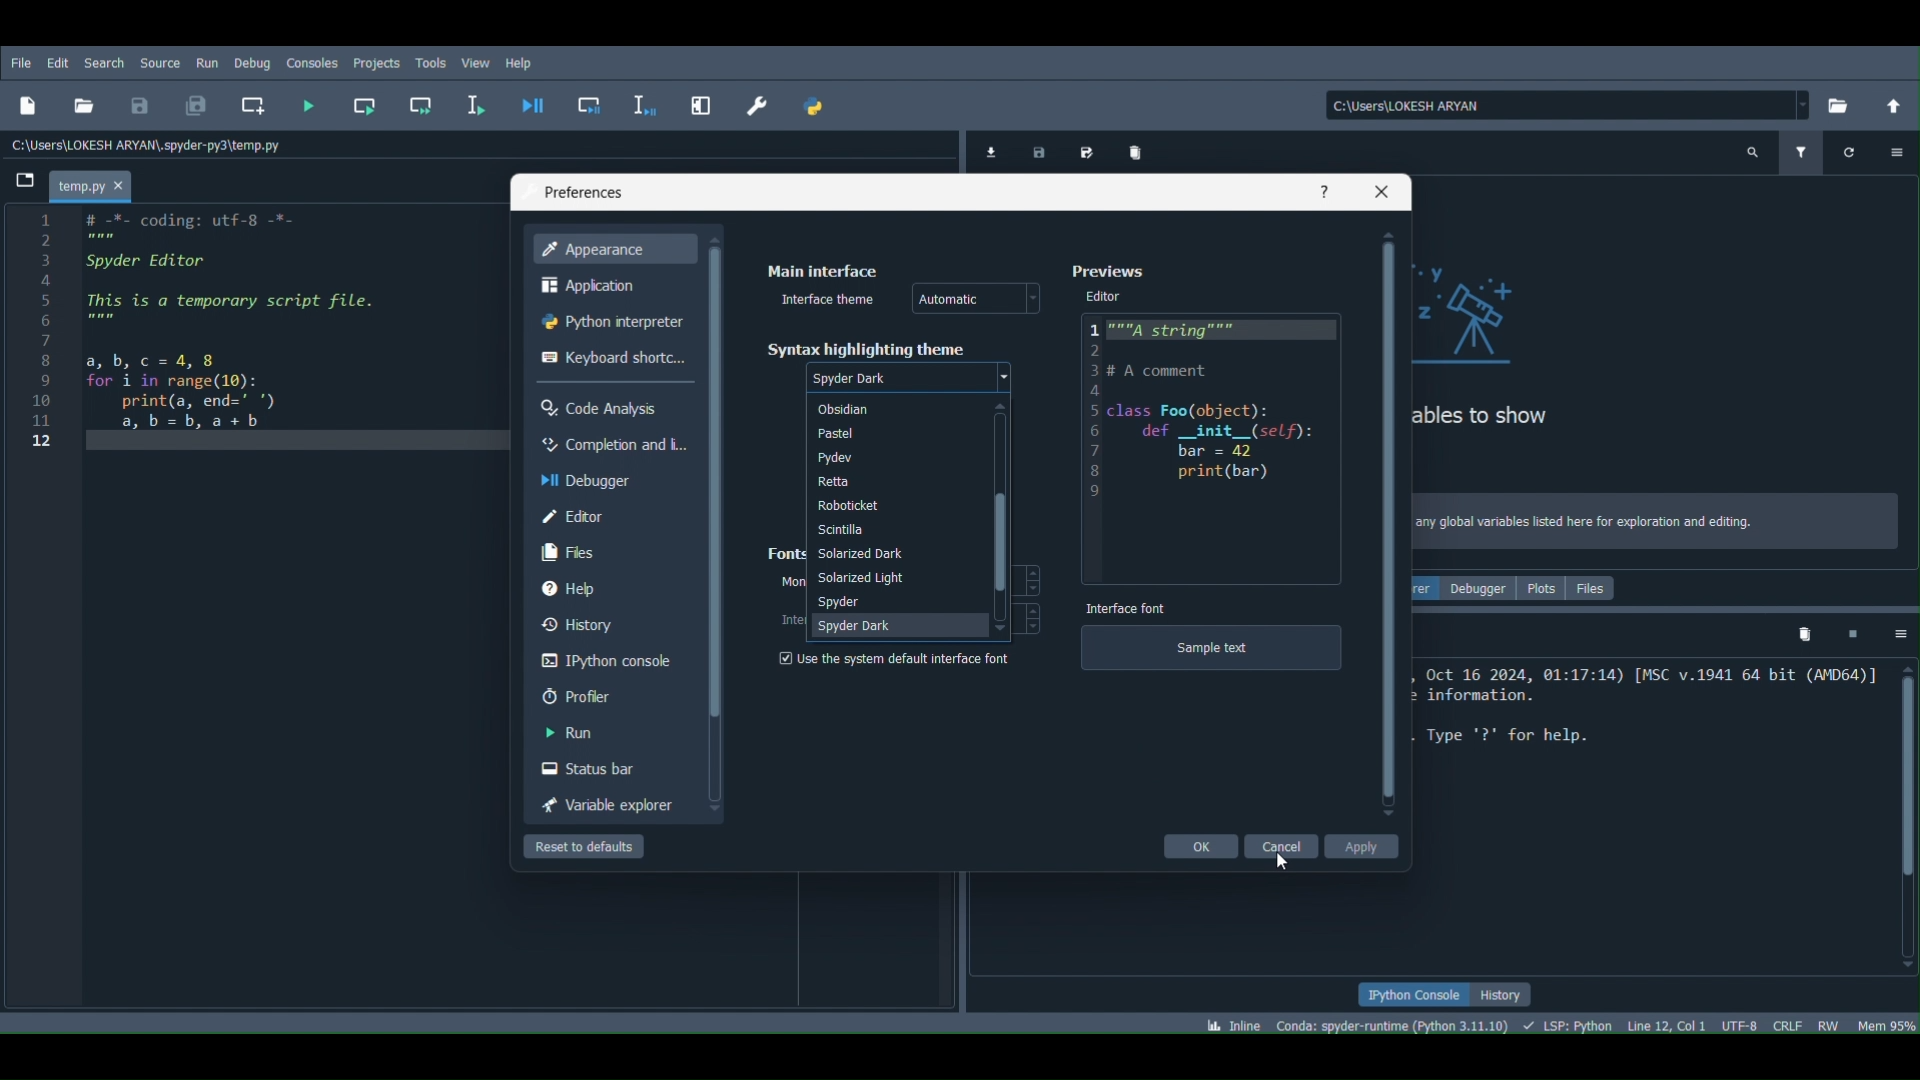 The width and height of the screenshot is (1920, 1080). I want to click on Save file (Ctrl + S), so click(140, 104).